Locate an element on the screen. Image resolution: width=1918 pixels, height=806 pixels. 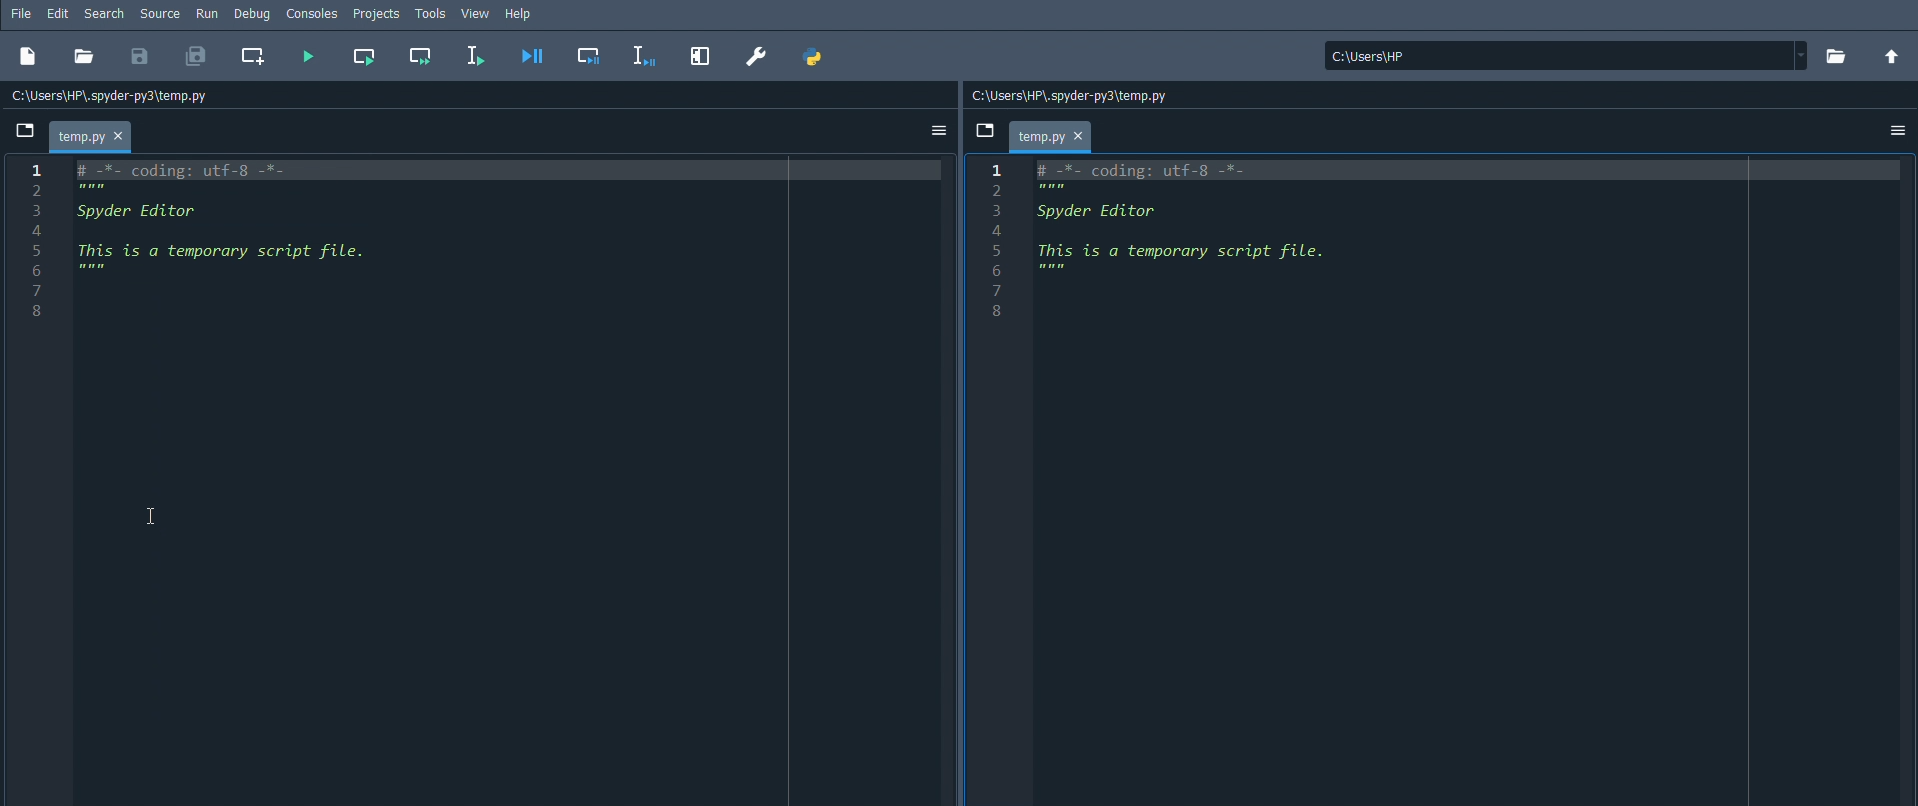
Run current cell is located at coordinates (364, 56).